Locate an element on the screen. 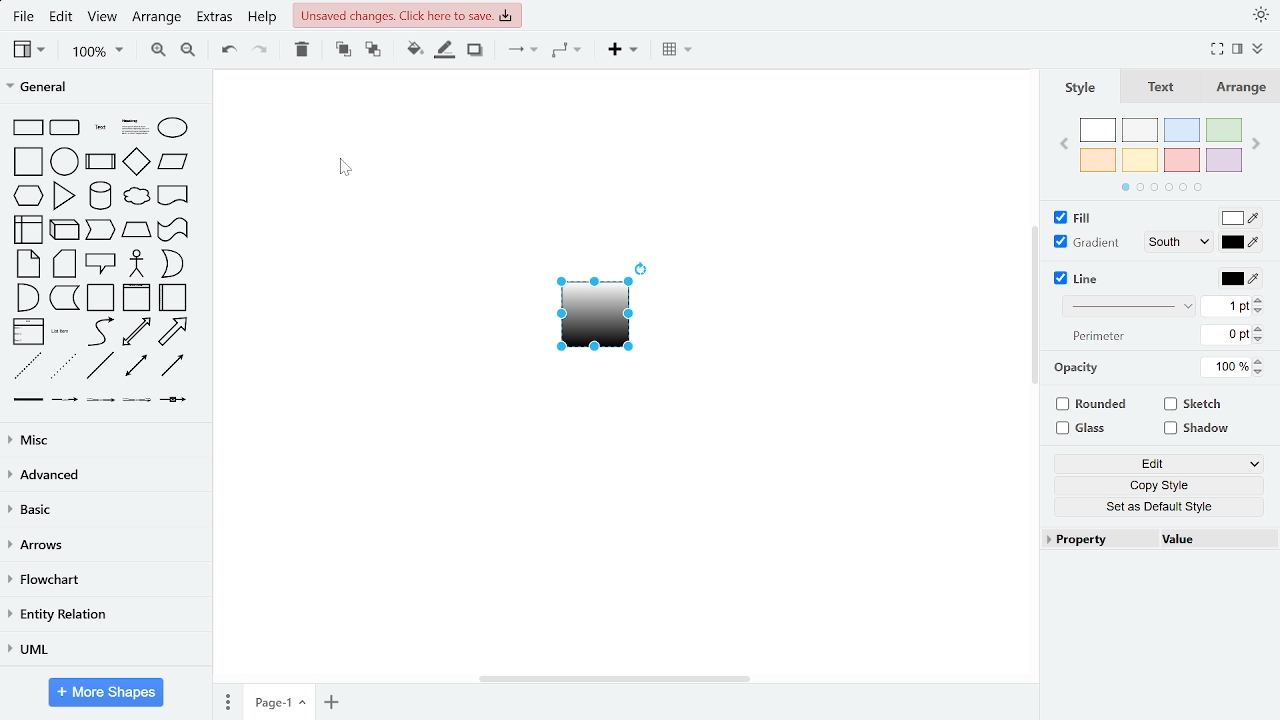 The width and height of the screenshot is (1280, 720). general shapes is located at coordinates (134, 365).